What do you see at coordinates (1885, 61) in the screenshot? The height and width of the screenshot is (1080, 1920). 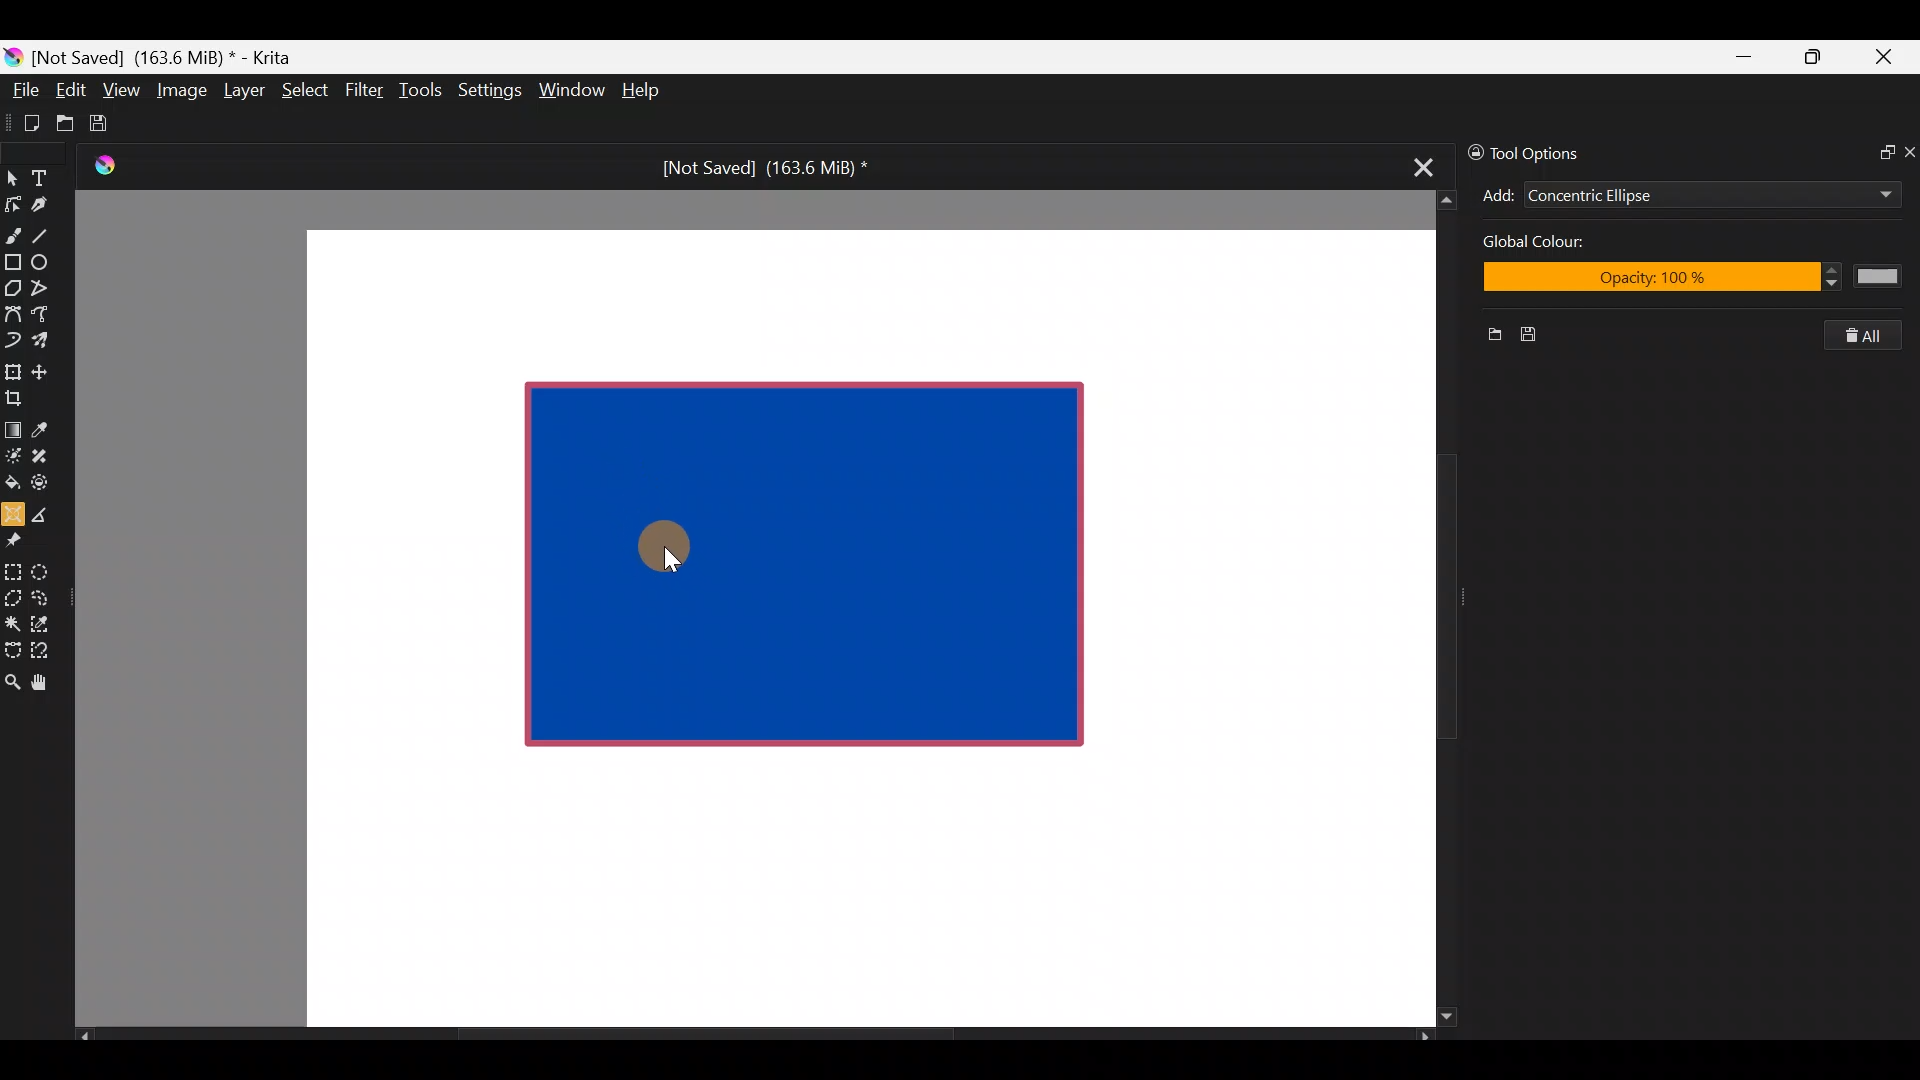 I see `Close` at bounding box center [1885, 61].